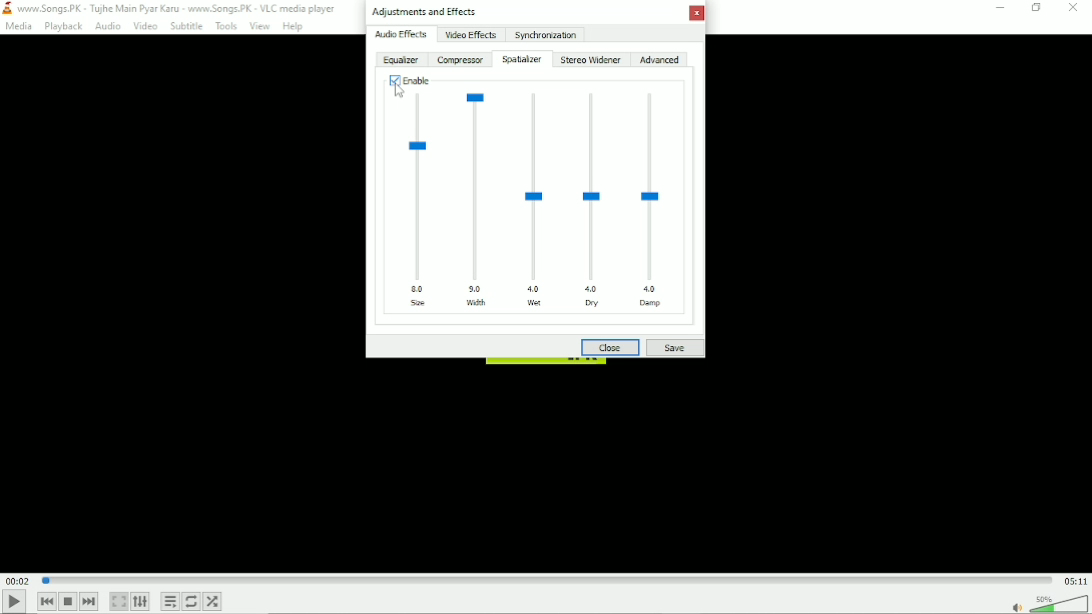 This screenshot has width=1092, height=614. I want to click on Close, so click(610, 346).